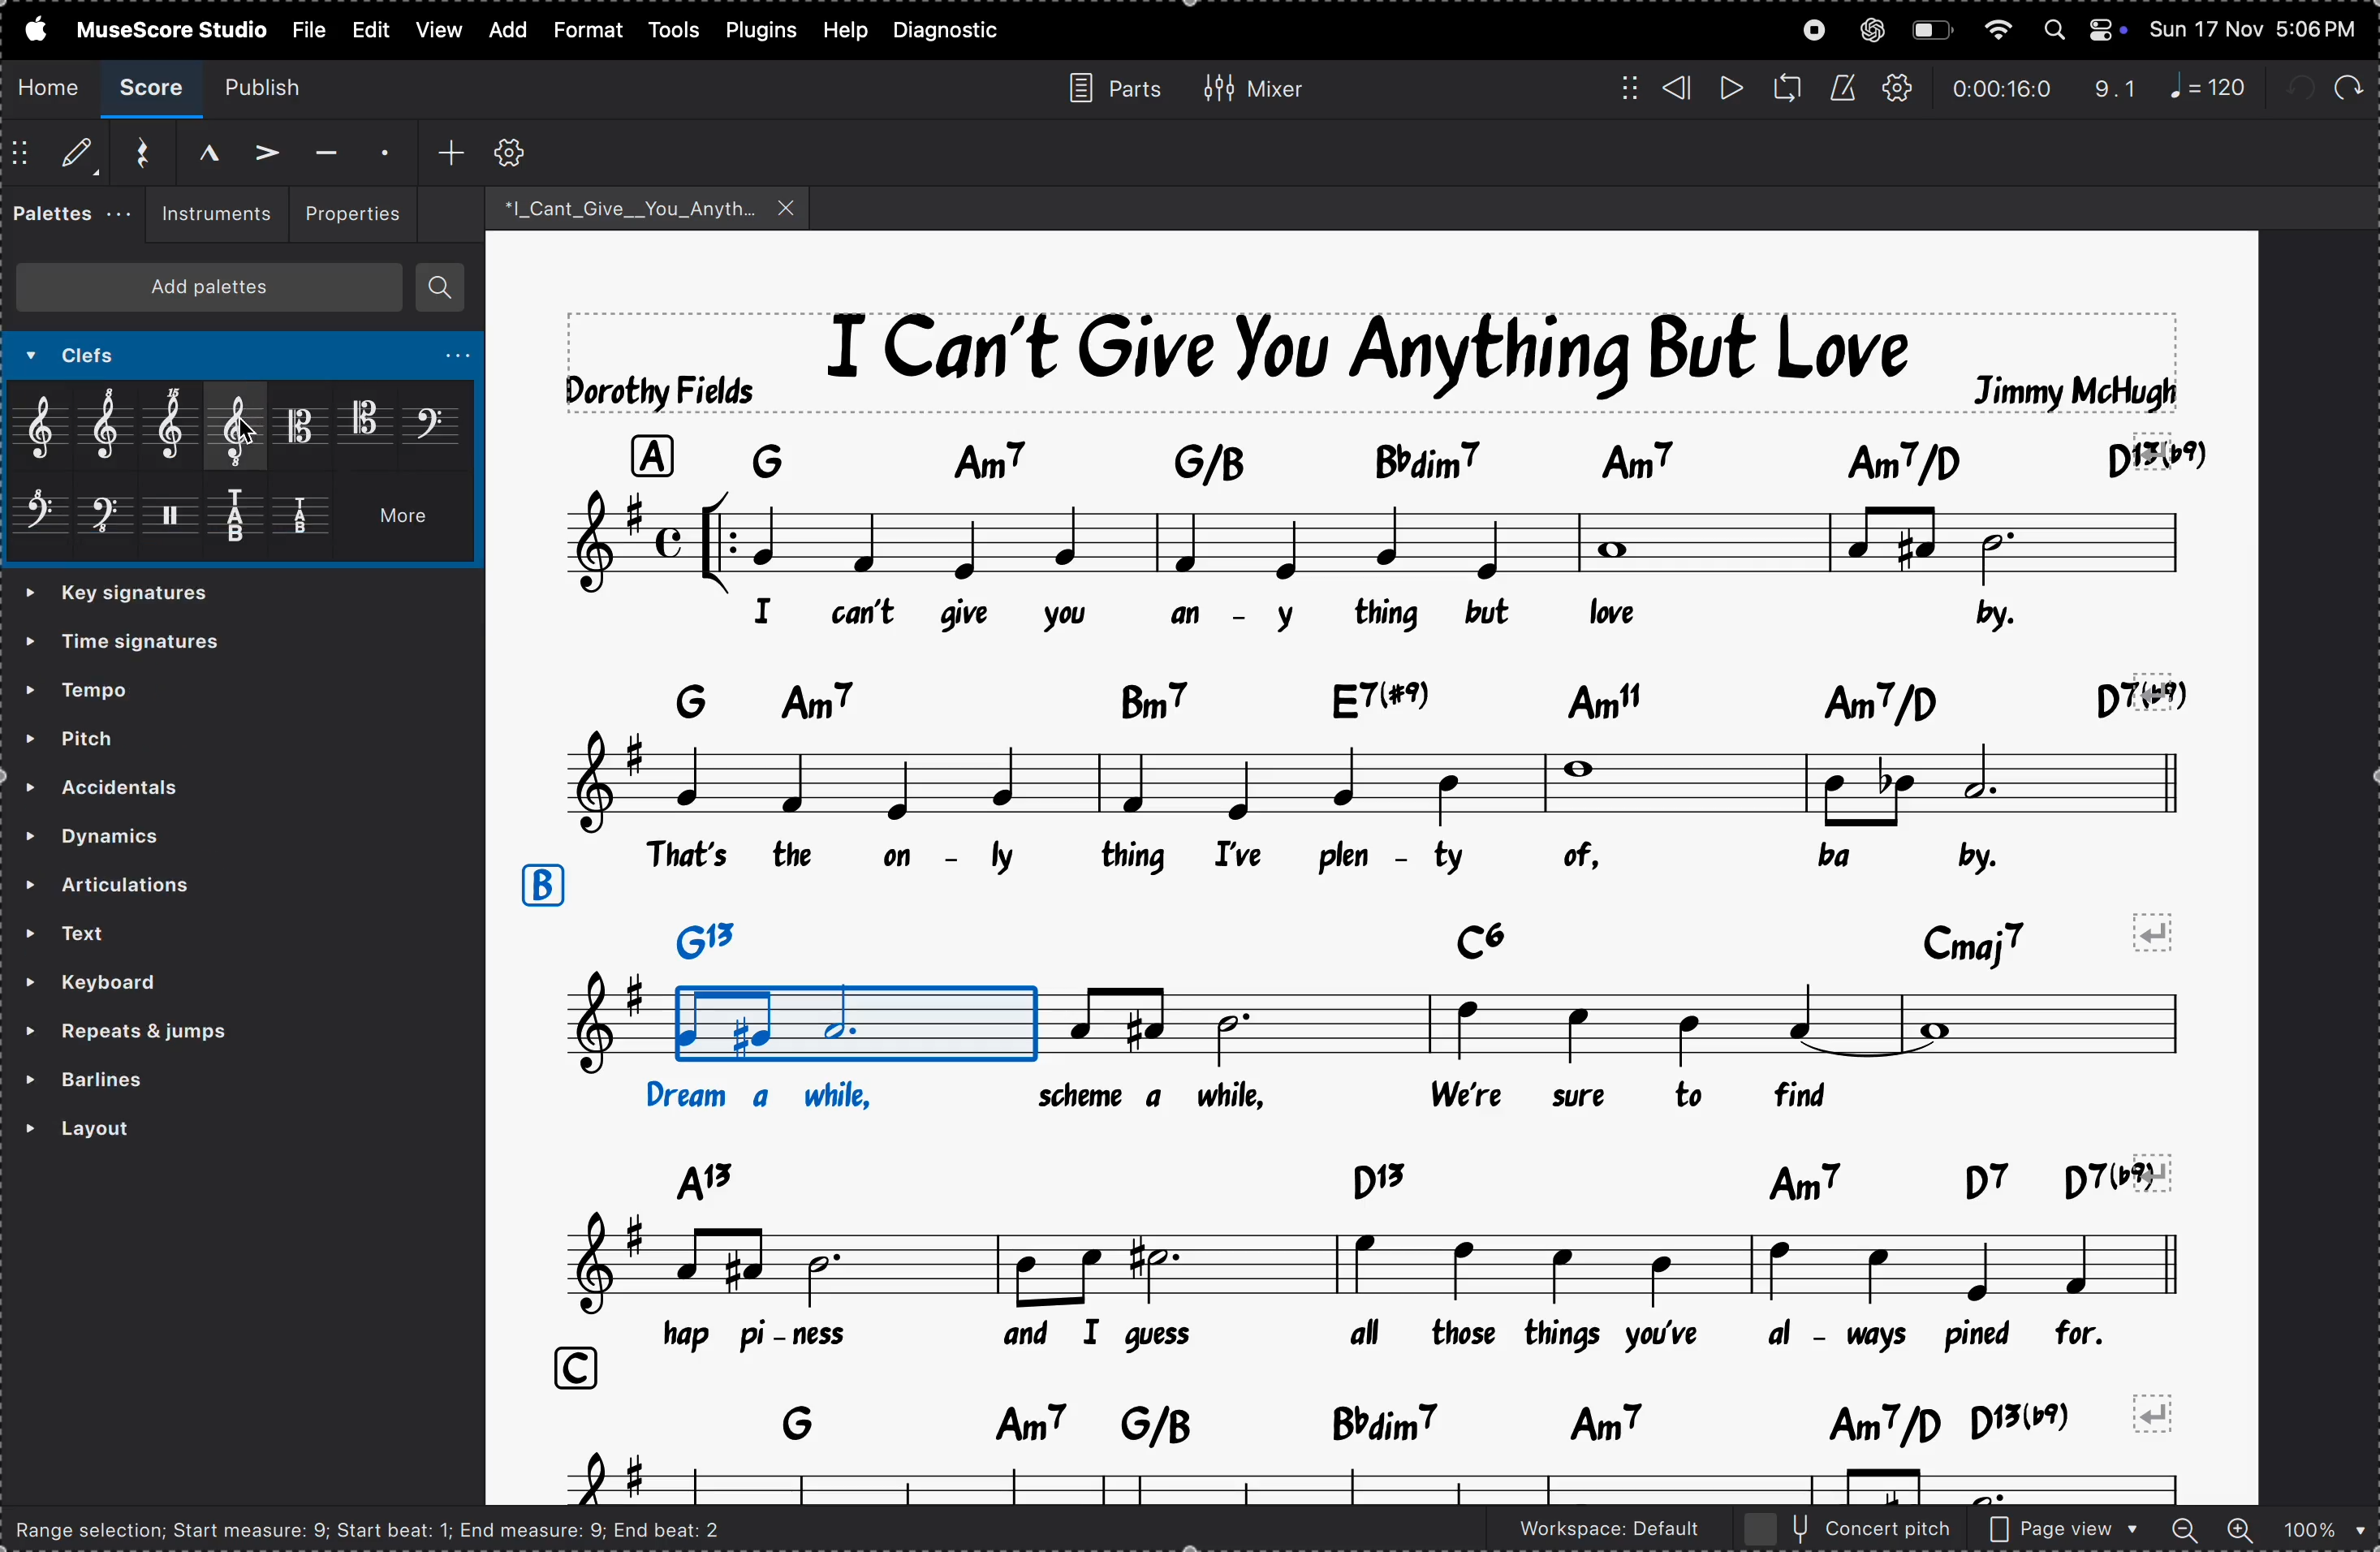 The image size is (2380, 1552). I want to click on pitch, so click(133, 735).